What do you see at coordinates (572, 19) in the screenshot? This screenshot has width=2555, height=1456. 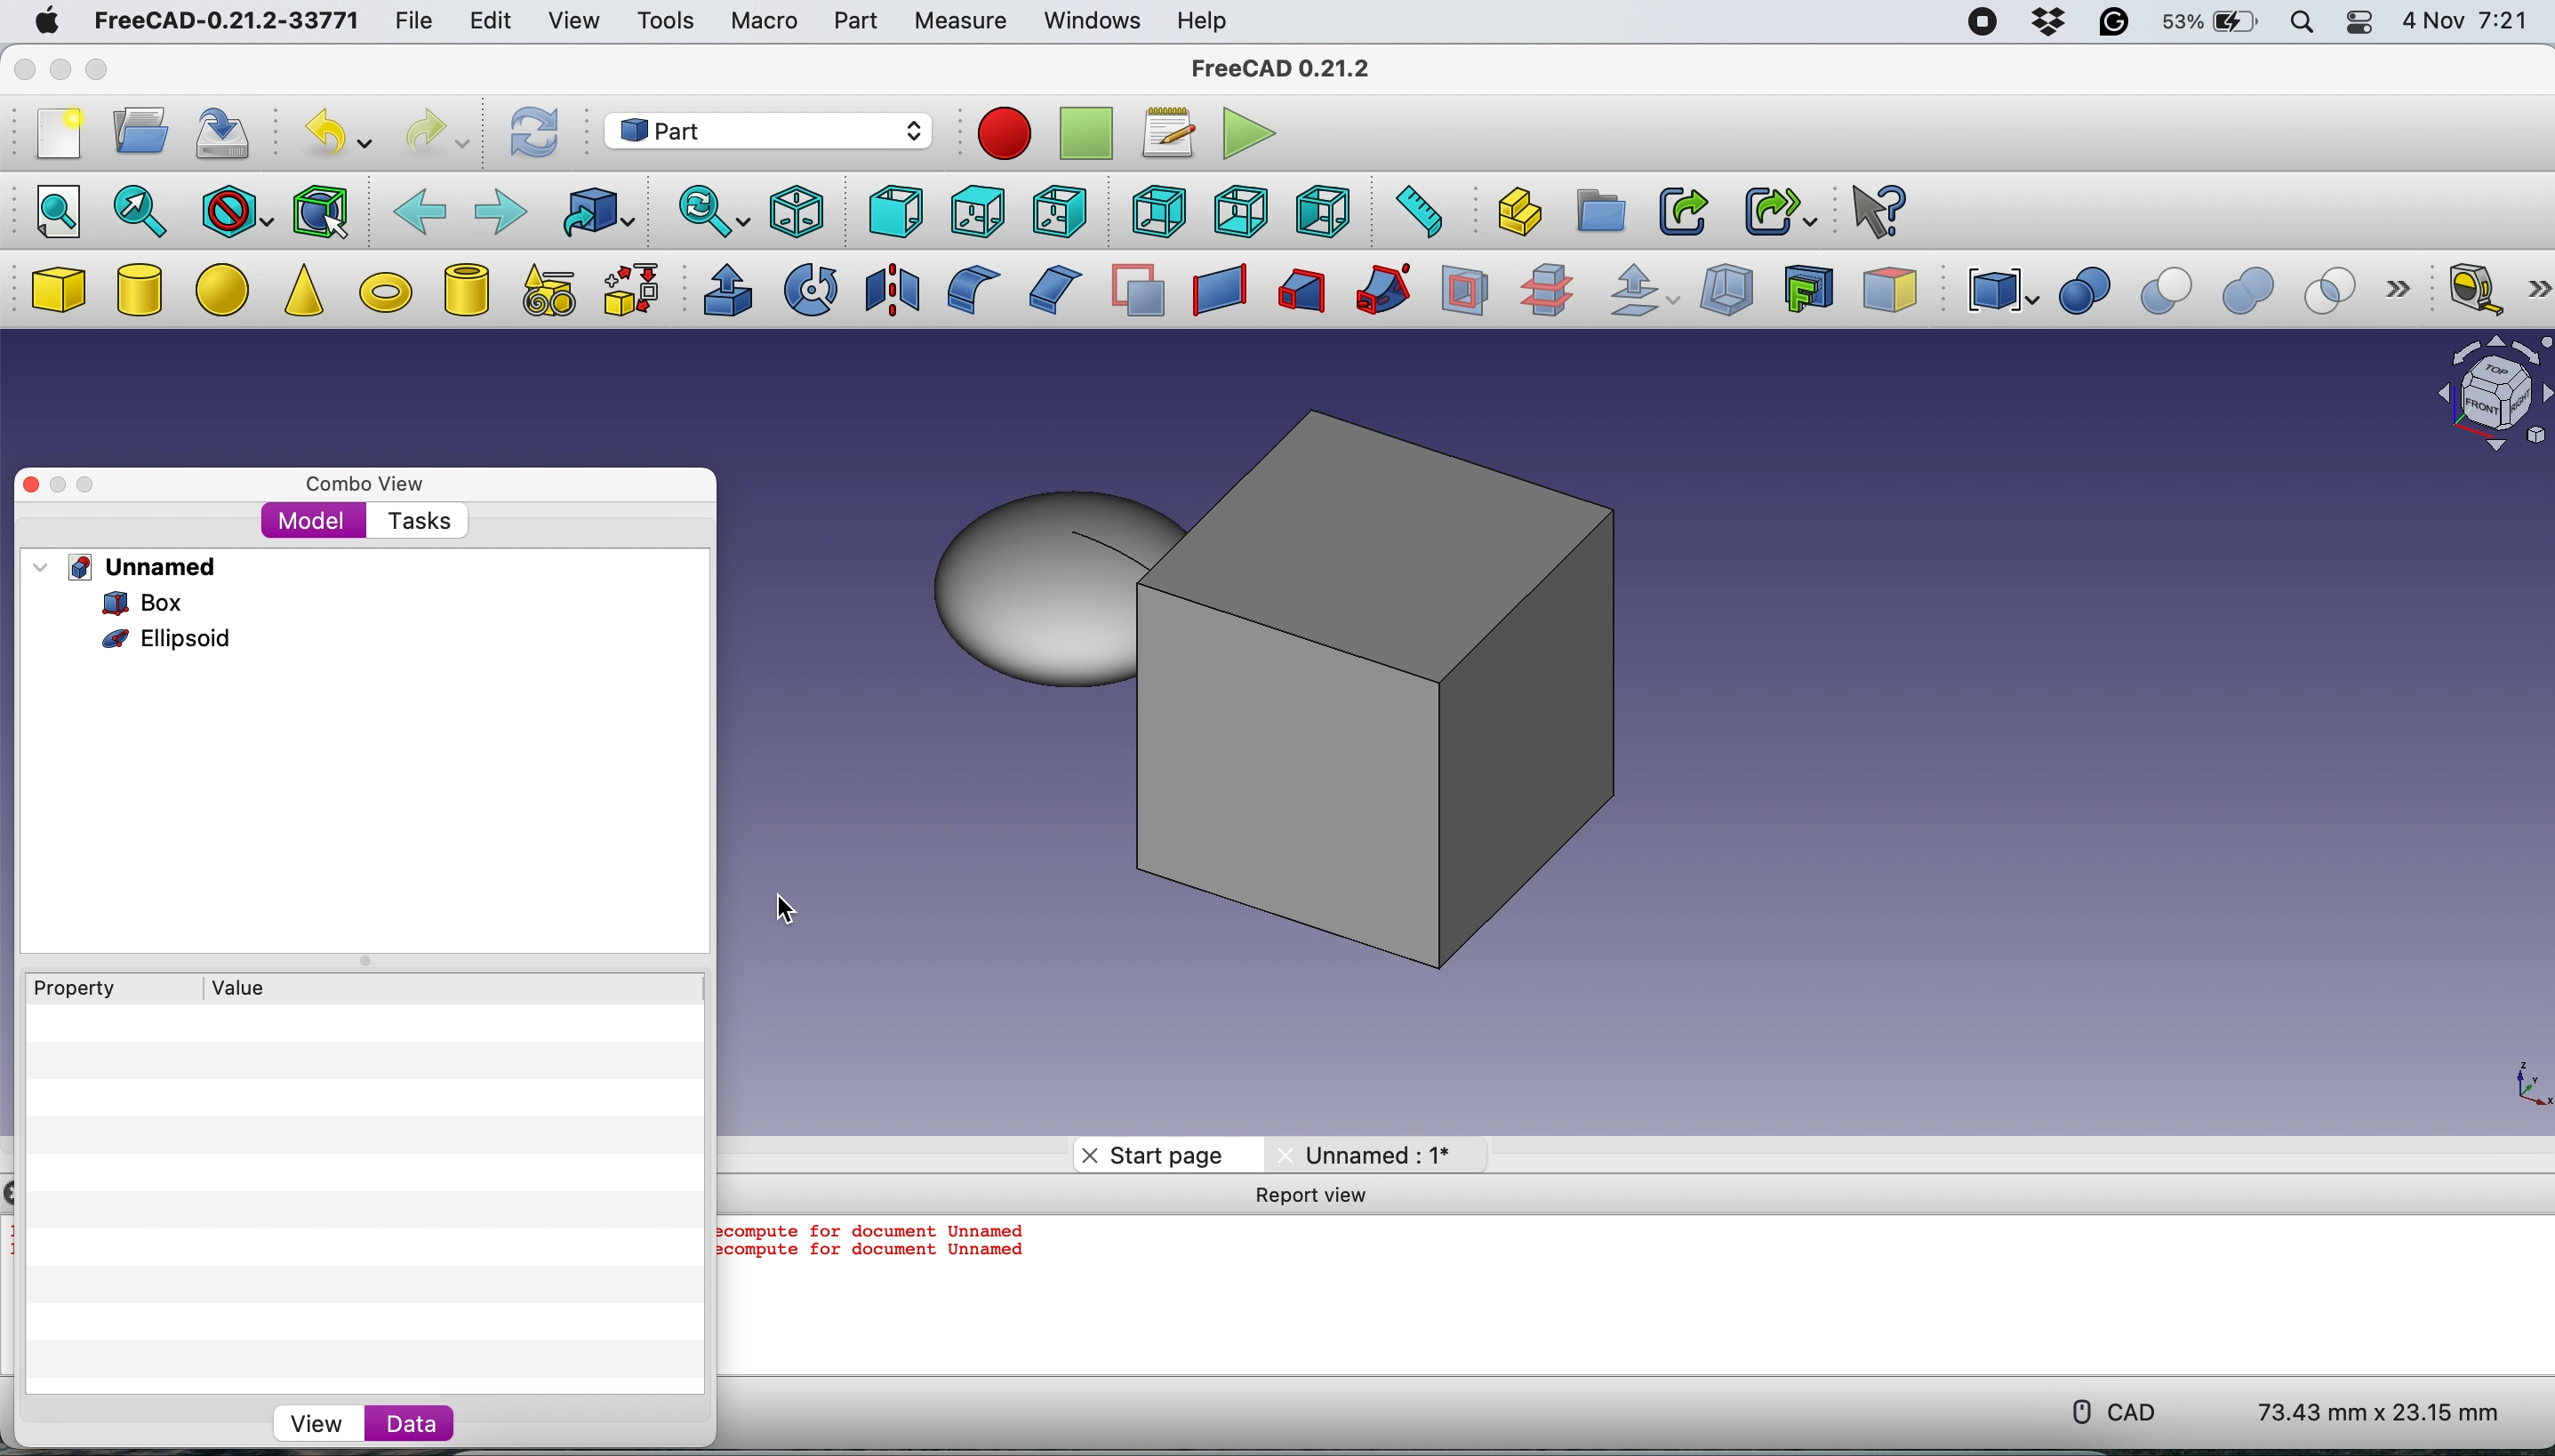 I see `view` at bounding box center [572, 19].